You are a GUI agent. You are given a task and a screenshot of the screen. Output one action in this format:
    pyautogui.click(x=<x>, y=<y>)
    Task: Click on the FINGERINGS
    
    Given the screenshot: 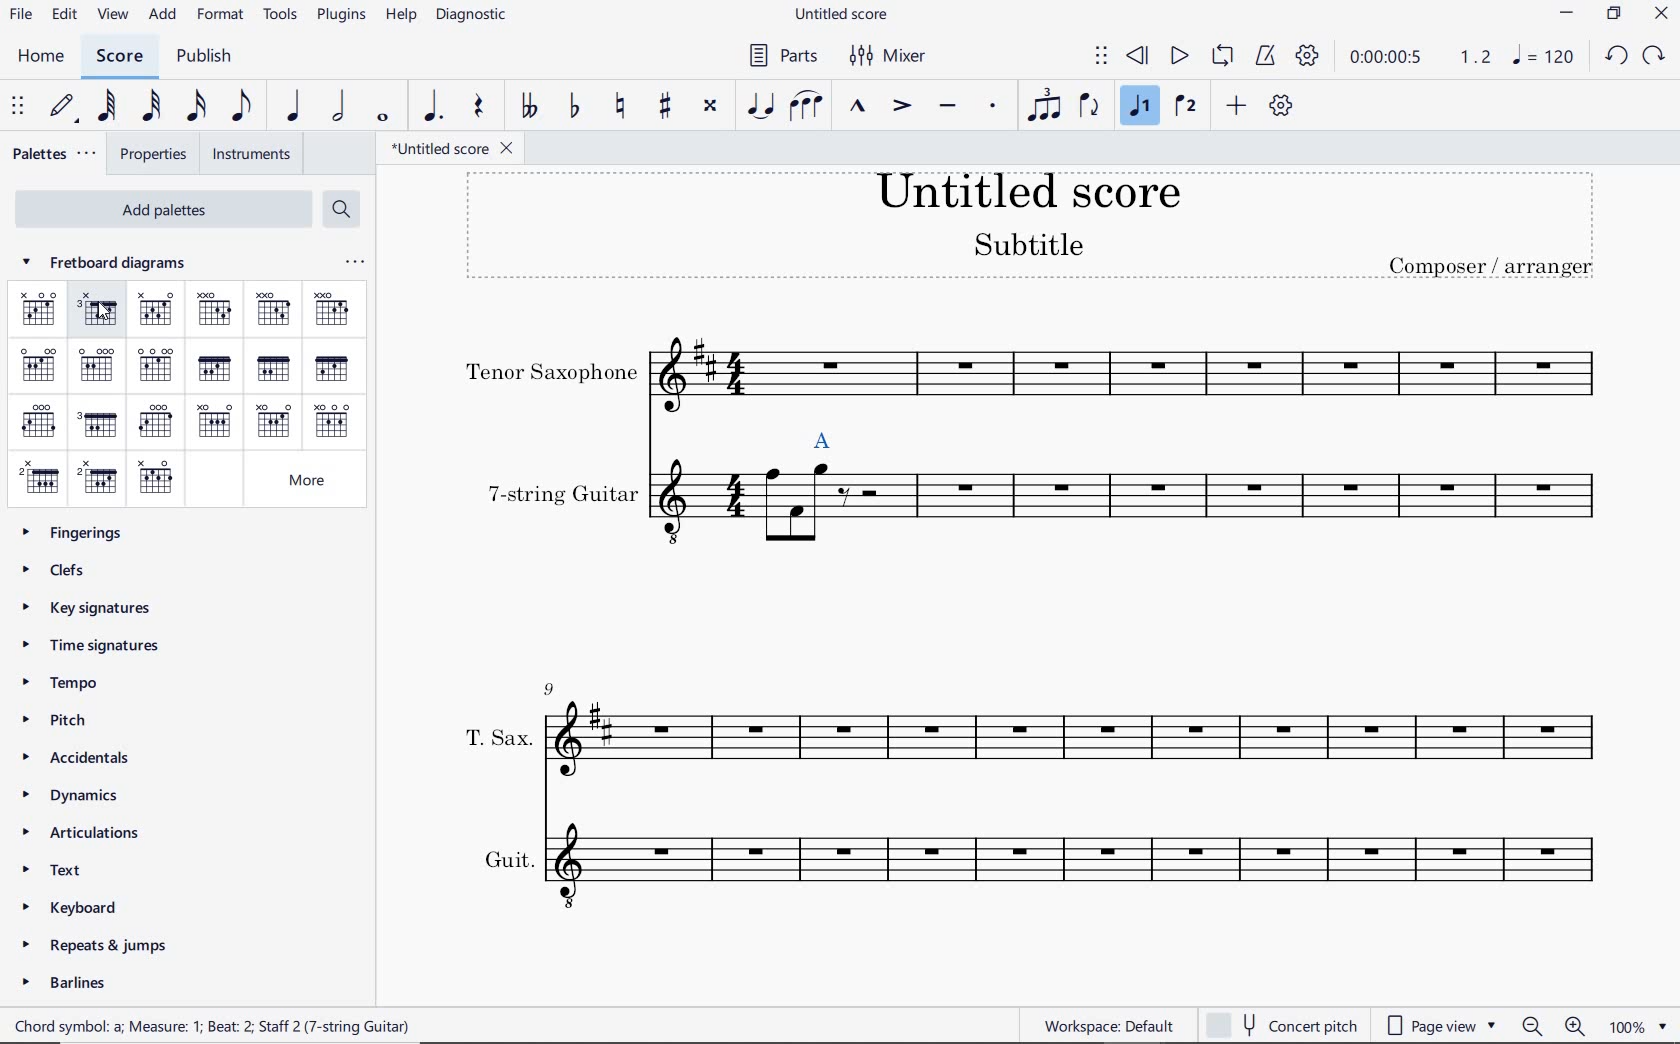 What is the action you would take?
    pyautogui.click(x=78, y=532)
    